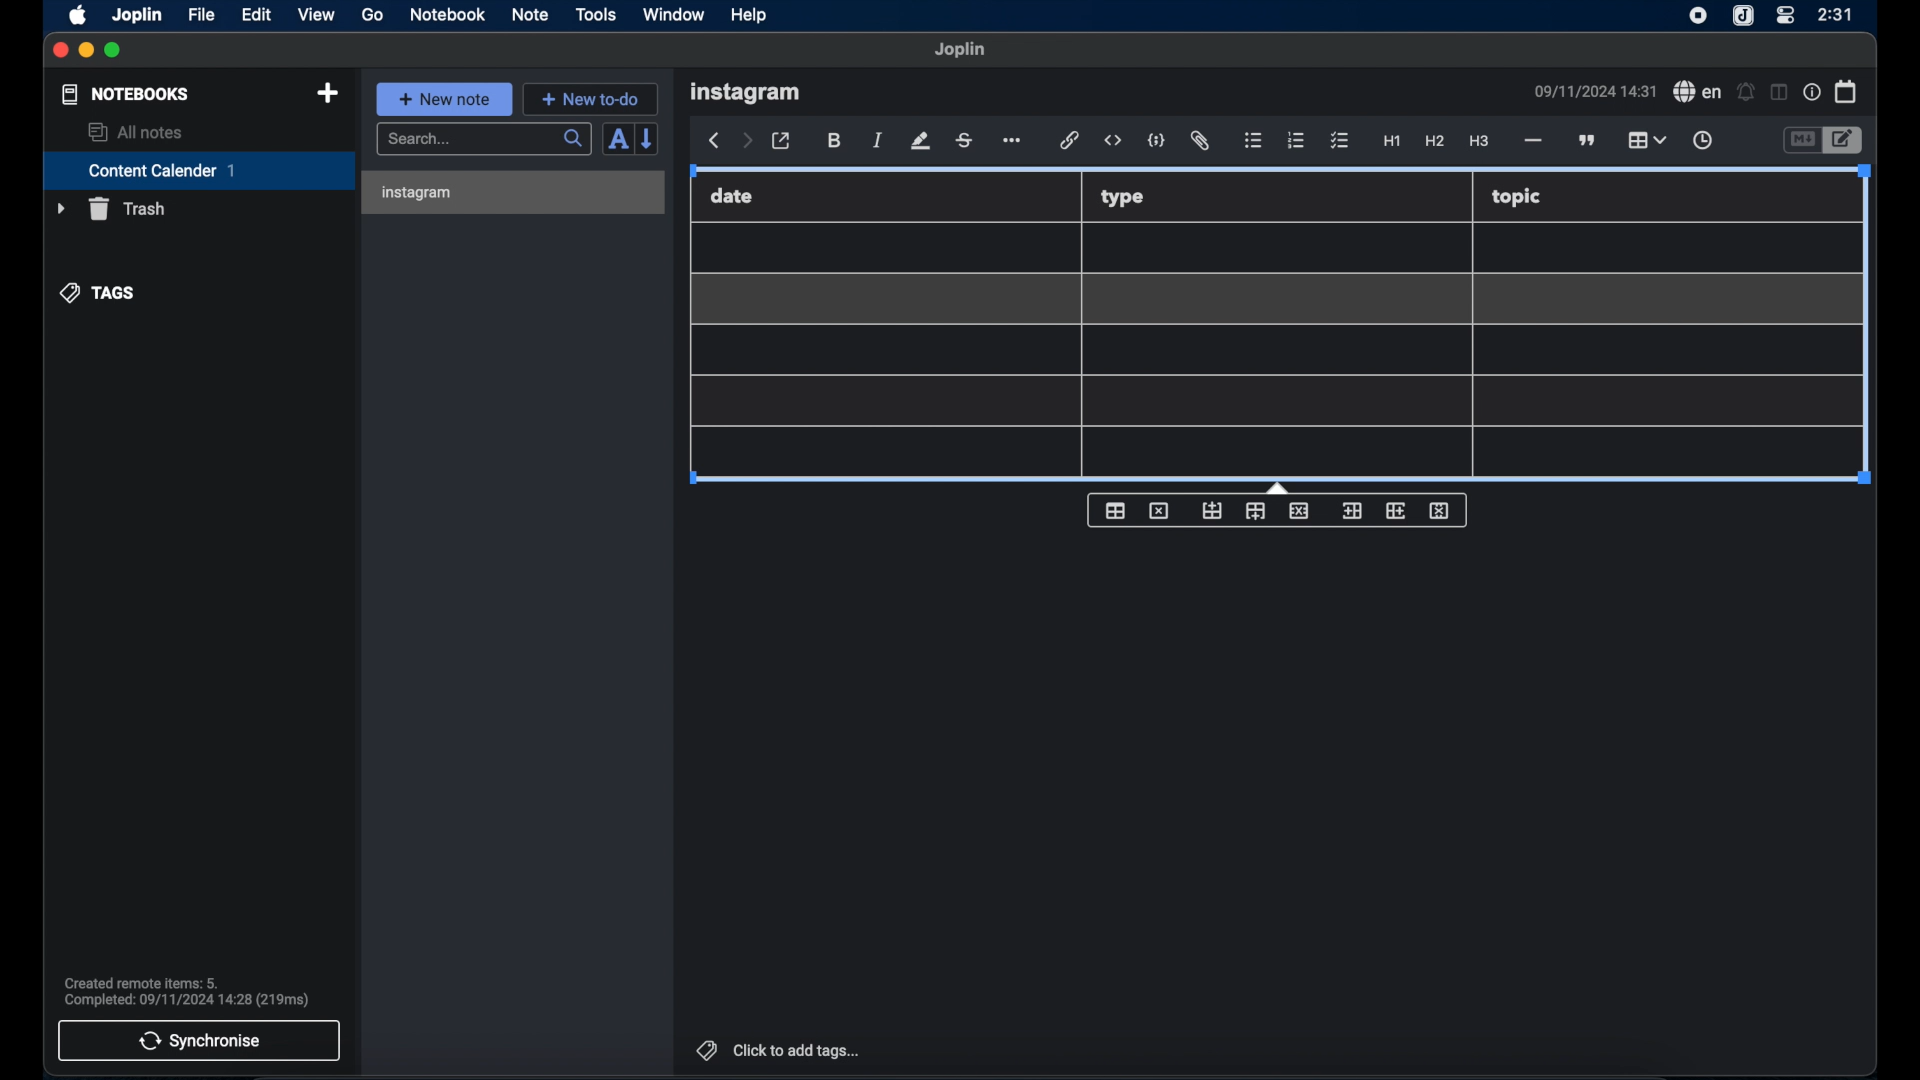 This screenshot has height=1080, width=1920. What do you see at coordinates (1341, 142) in the screenshot?
I see `checklist` at bounding box center [1341, 142].